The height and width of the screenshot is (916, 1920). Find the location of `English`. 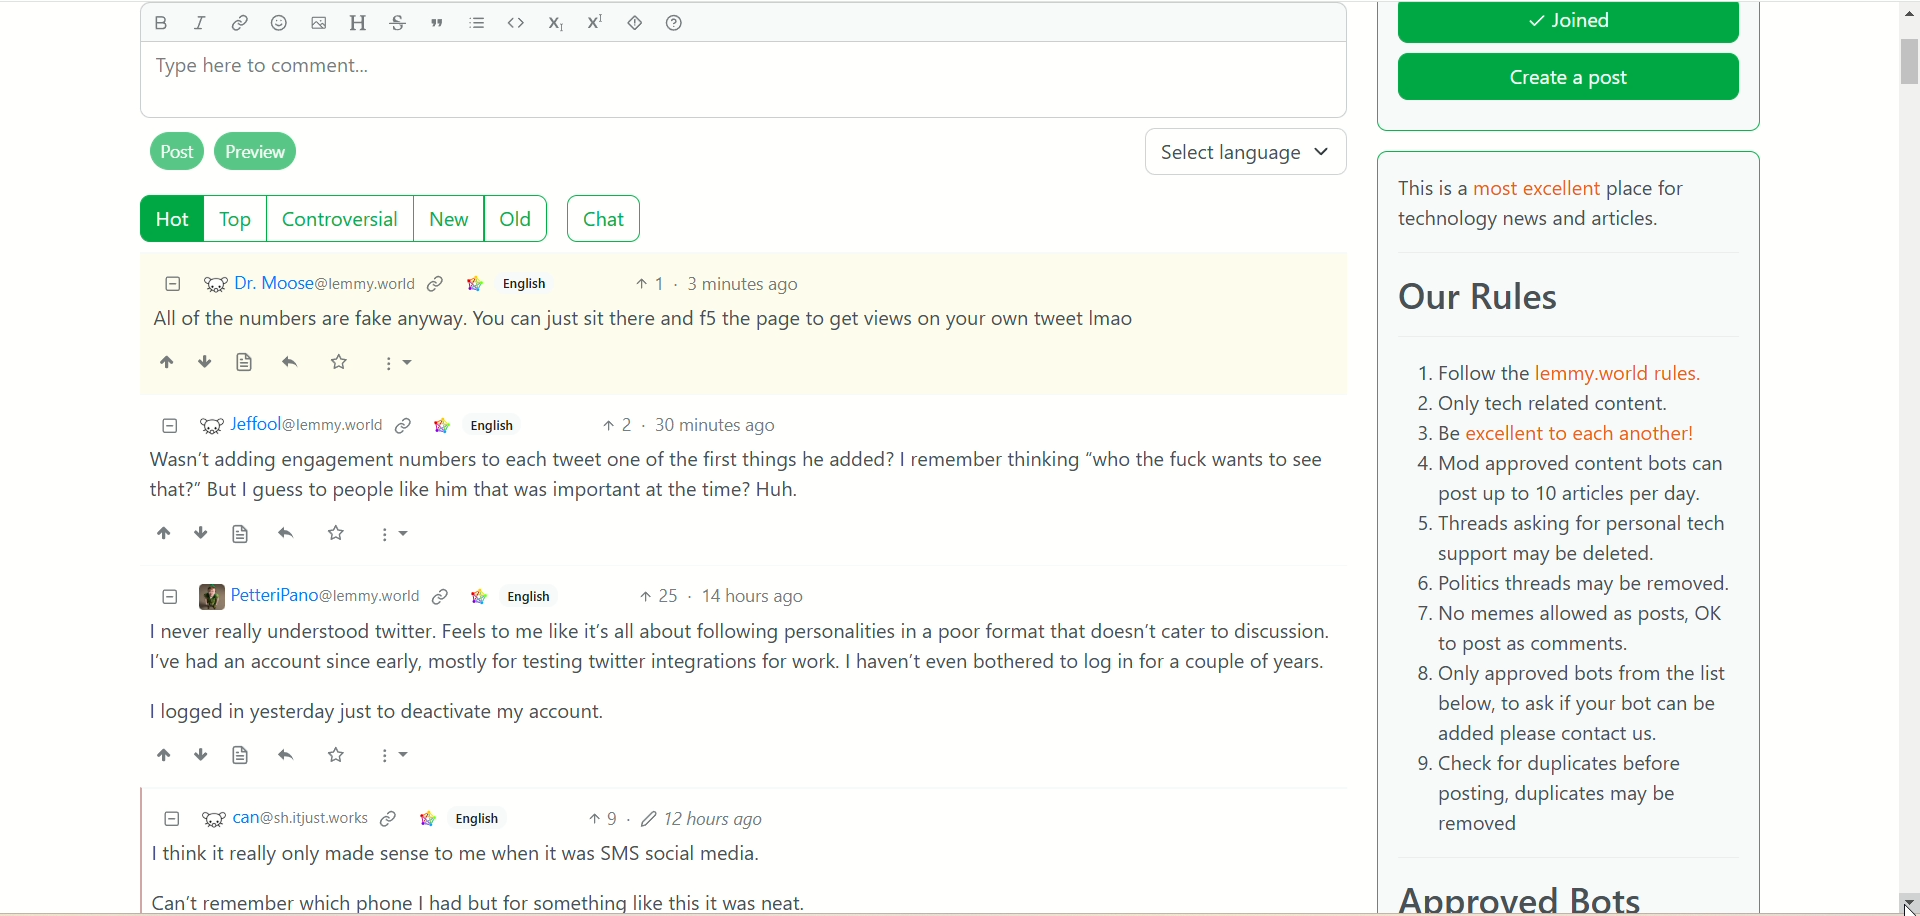

English is located at coordinates (526, 597).